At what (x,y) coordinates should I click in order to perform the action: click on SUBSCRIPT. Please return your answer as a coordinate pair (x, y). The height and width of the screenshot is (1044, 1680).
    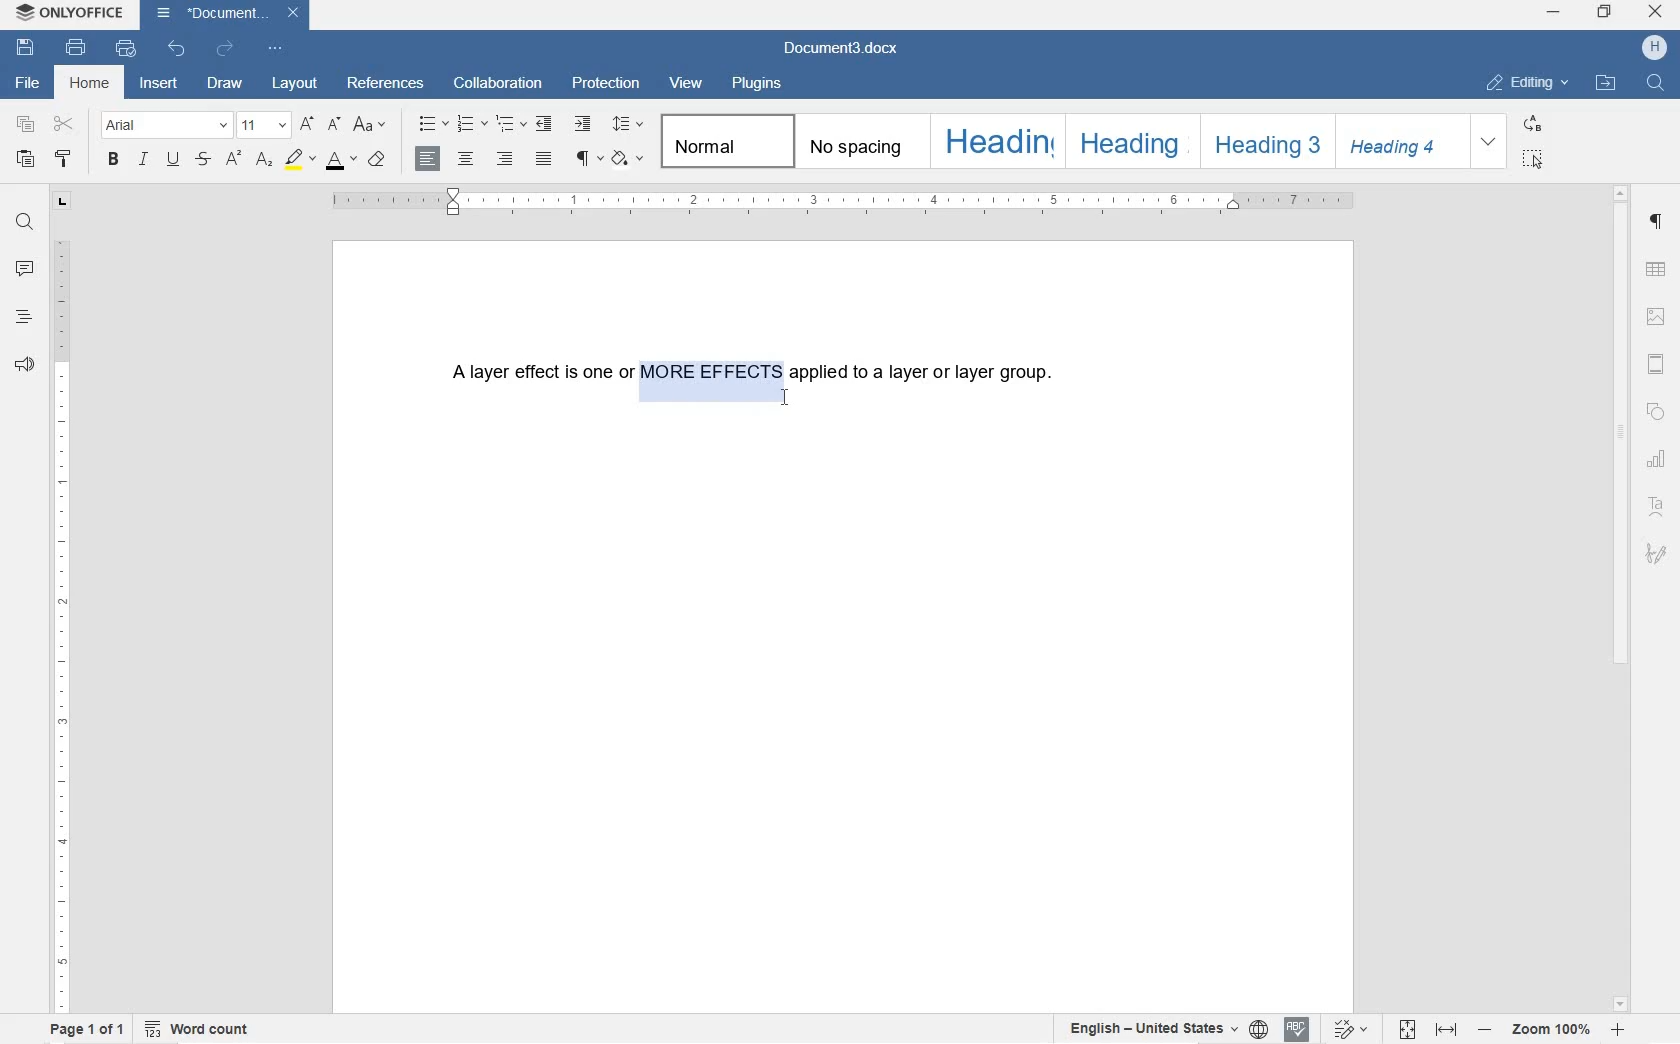
    Looking at the image, I should click on (264, 160).